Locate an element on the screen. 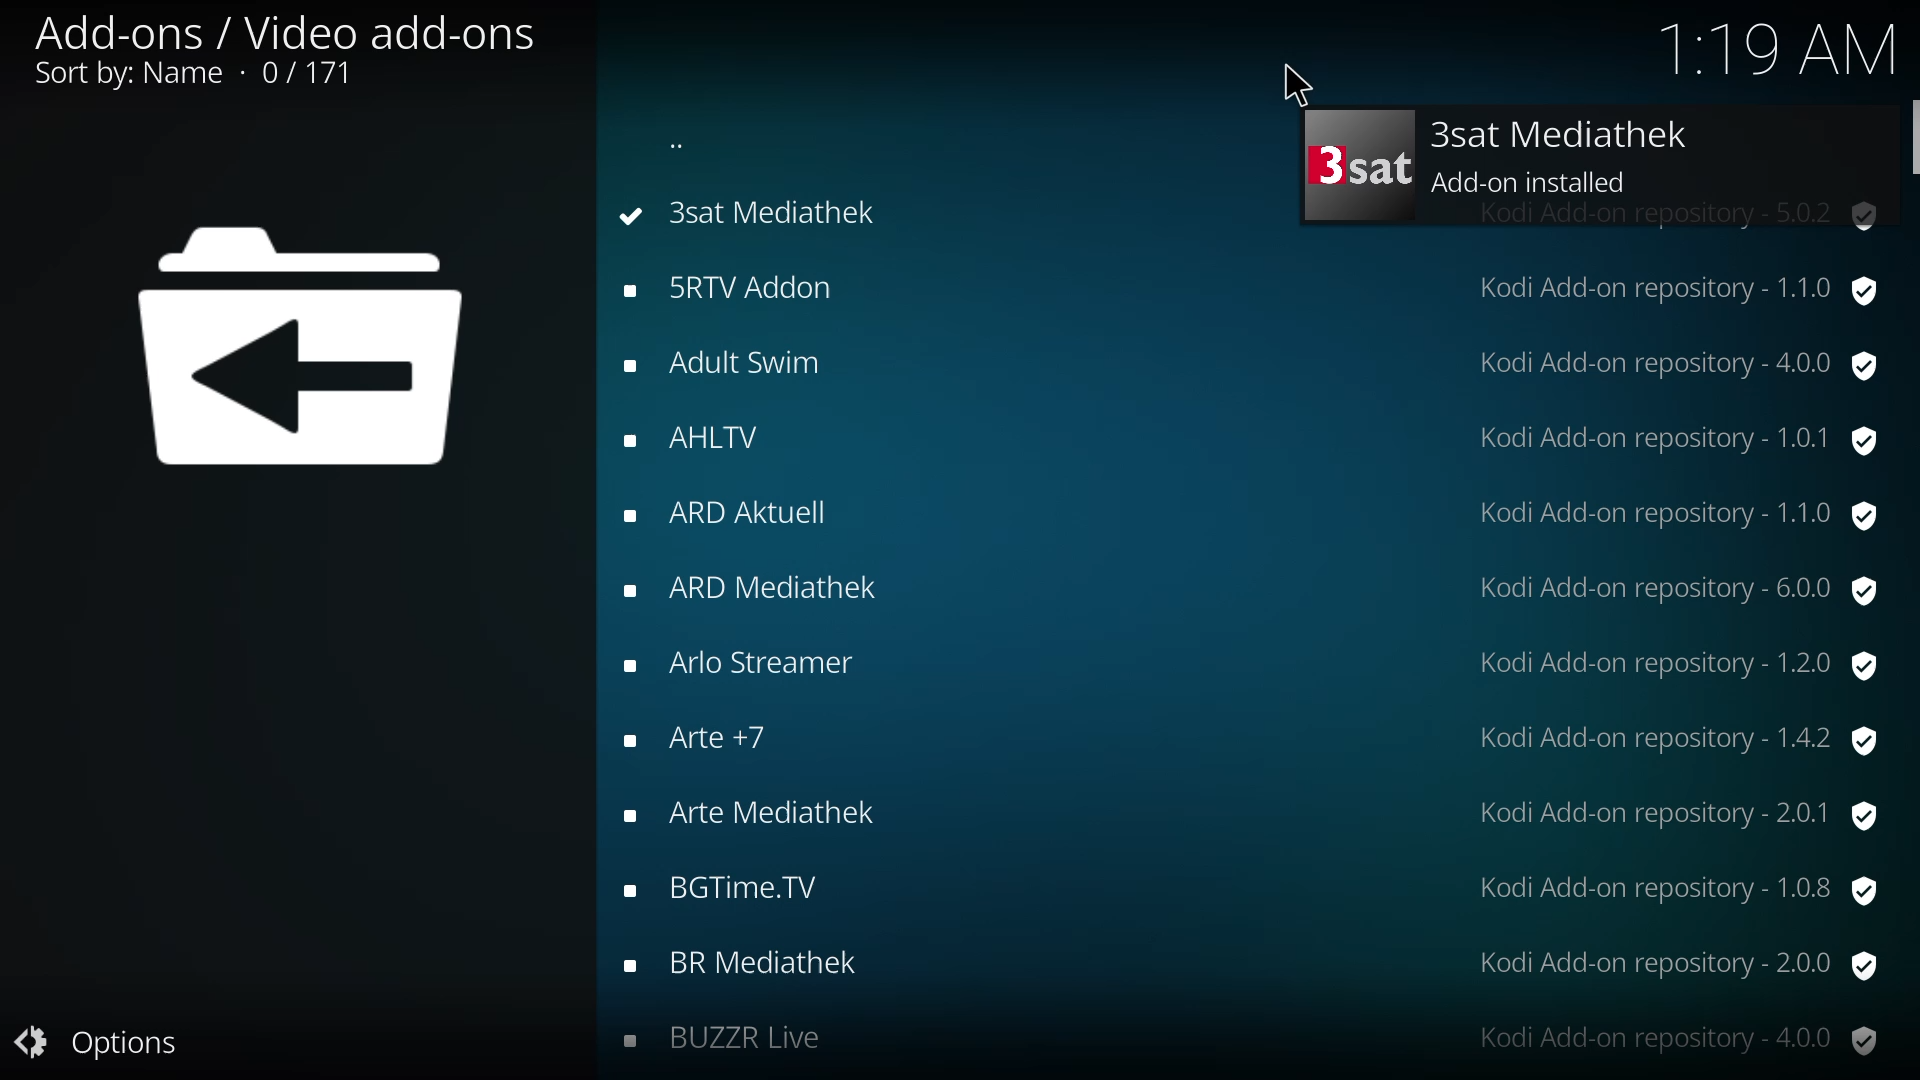  version is located at coordinates (1670, 889).